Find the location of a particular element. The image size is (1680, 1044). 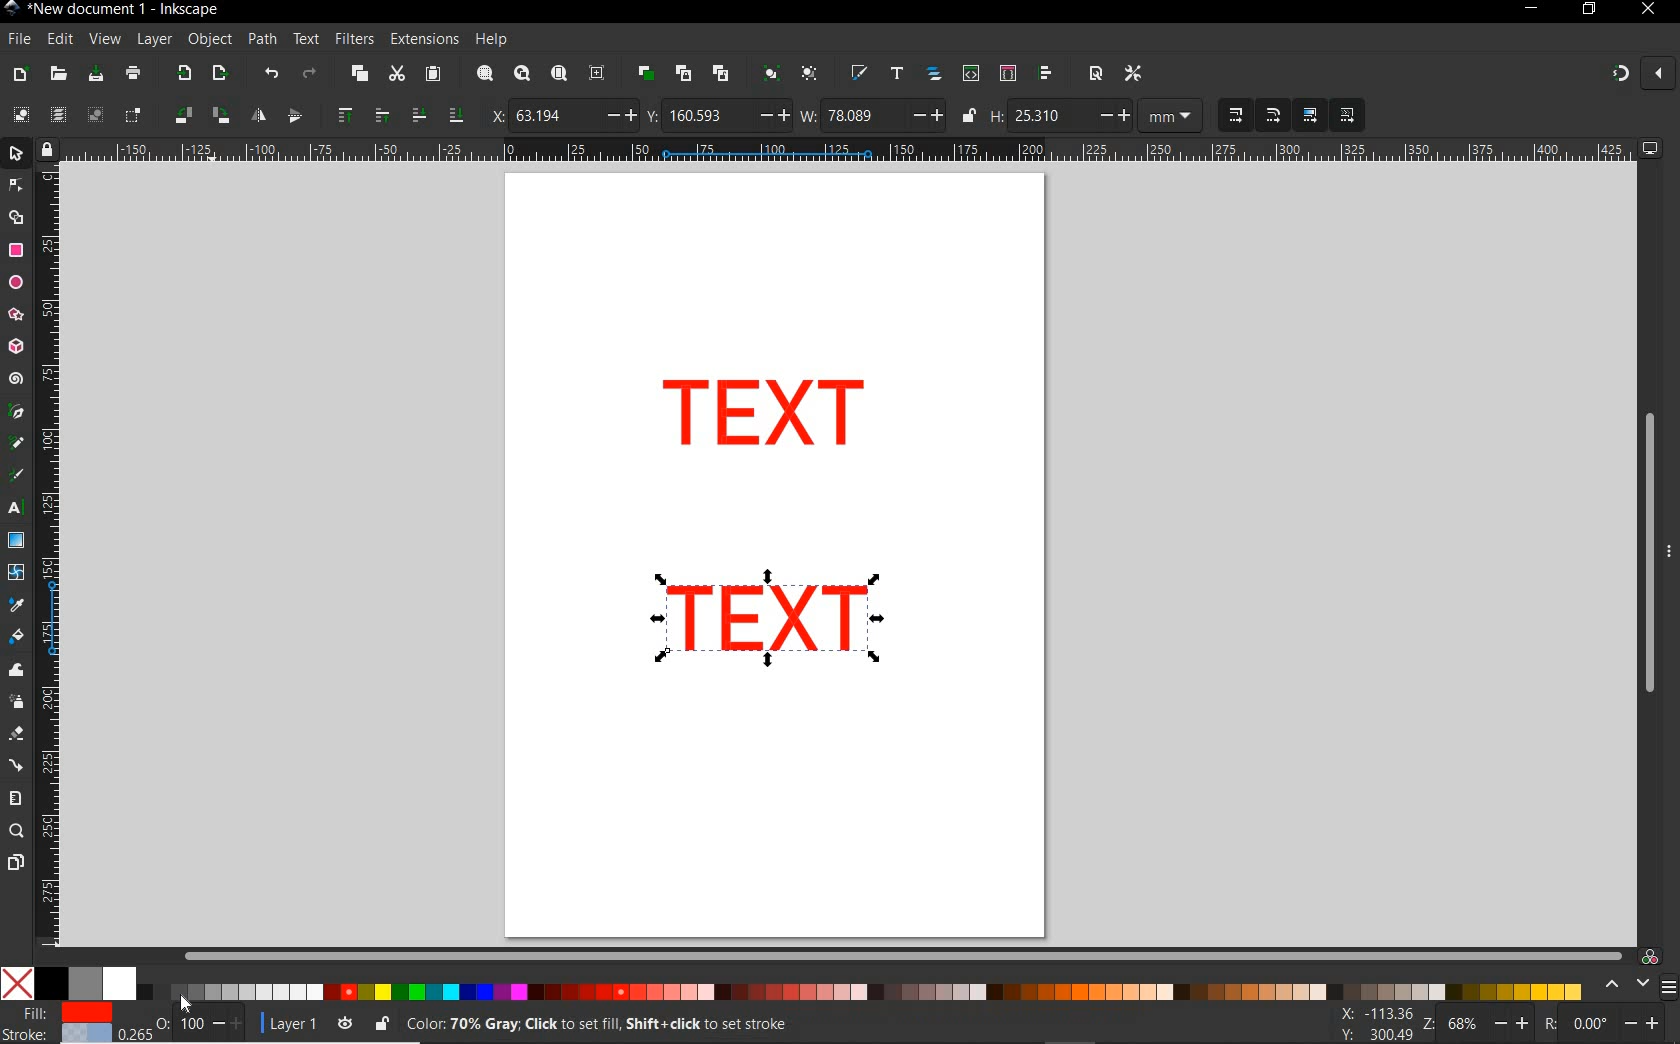

MEASUREMENT is located at coordinates (1174, 116).